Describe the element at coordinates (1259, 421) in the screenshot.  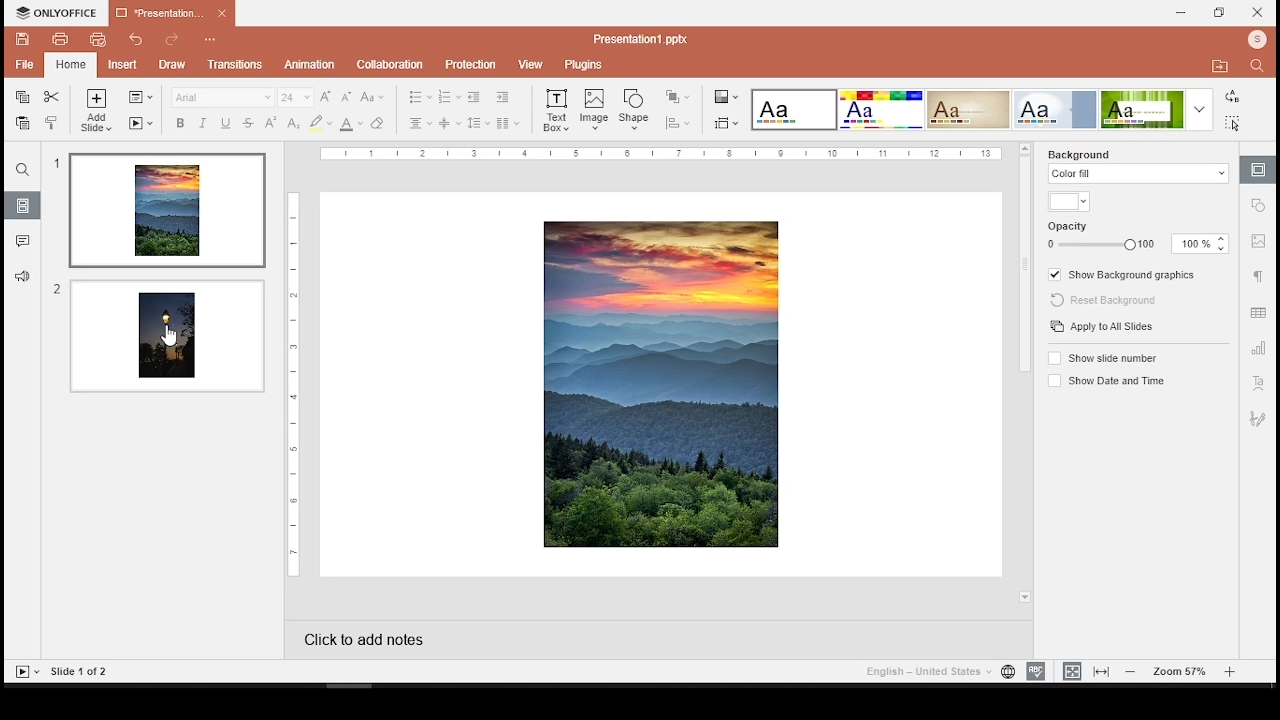
I see `` at that location.